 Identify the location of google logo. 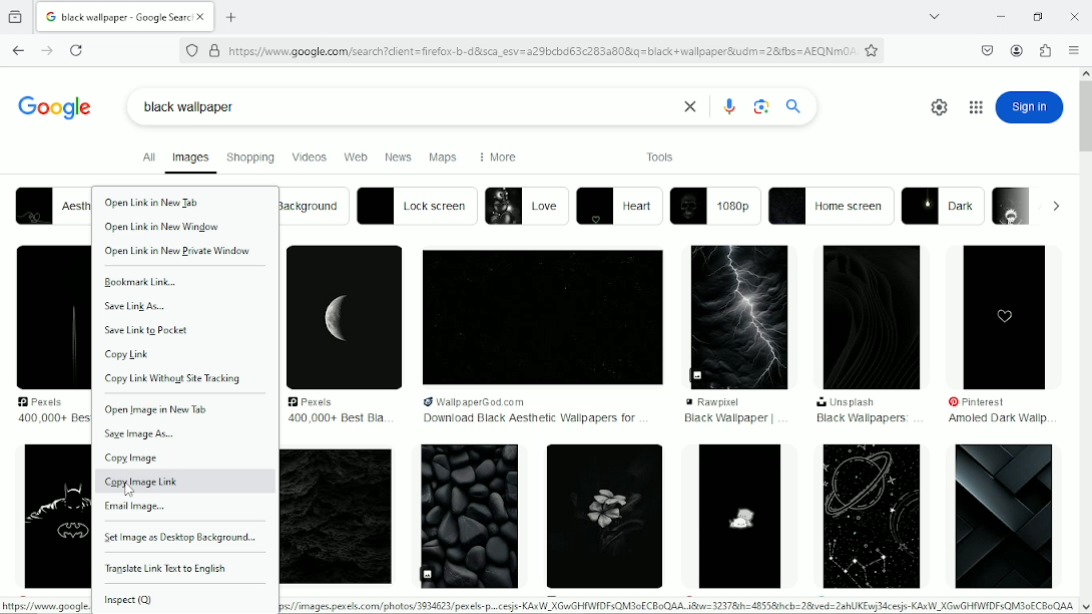
(55, 104).